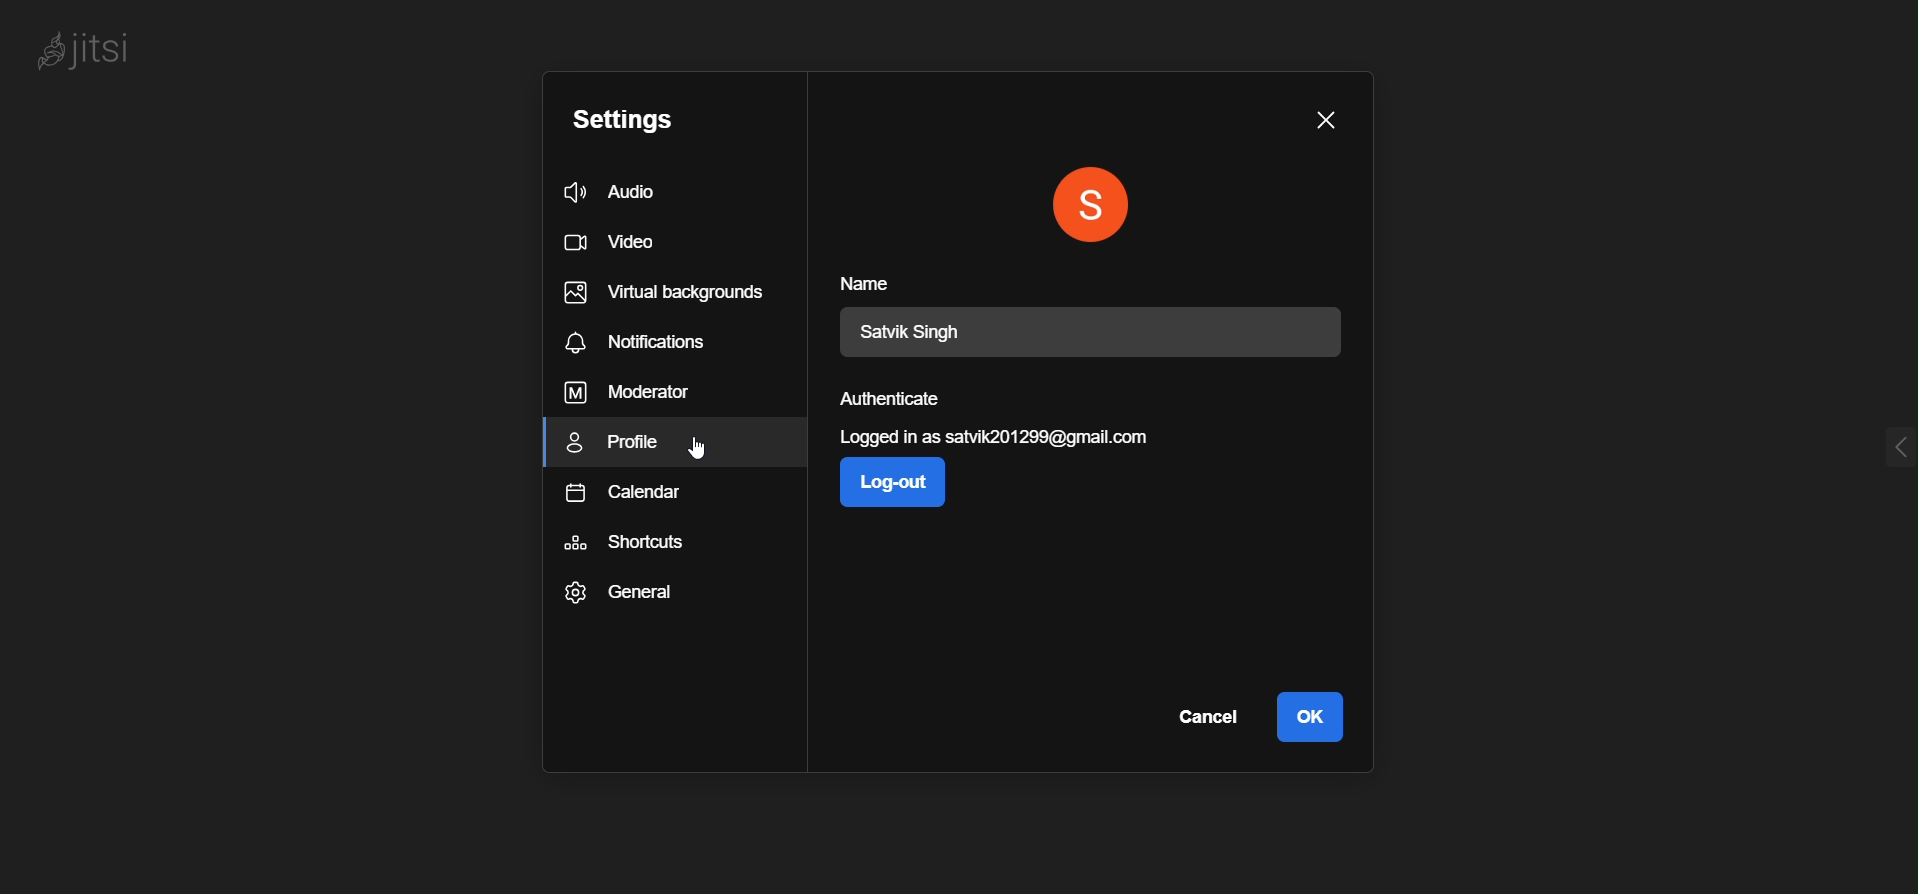 The height and width of the screenshot is (894, 1918). Describe the element at coordinates (1001, 439) in the screenshot. I see `login email` at that location.